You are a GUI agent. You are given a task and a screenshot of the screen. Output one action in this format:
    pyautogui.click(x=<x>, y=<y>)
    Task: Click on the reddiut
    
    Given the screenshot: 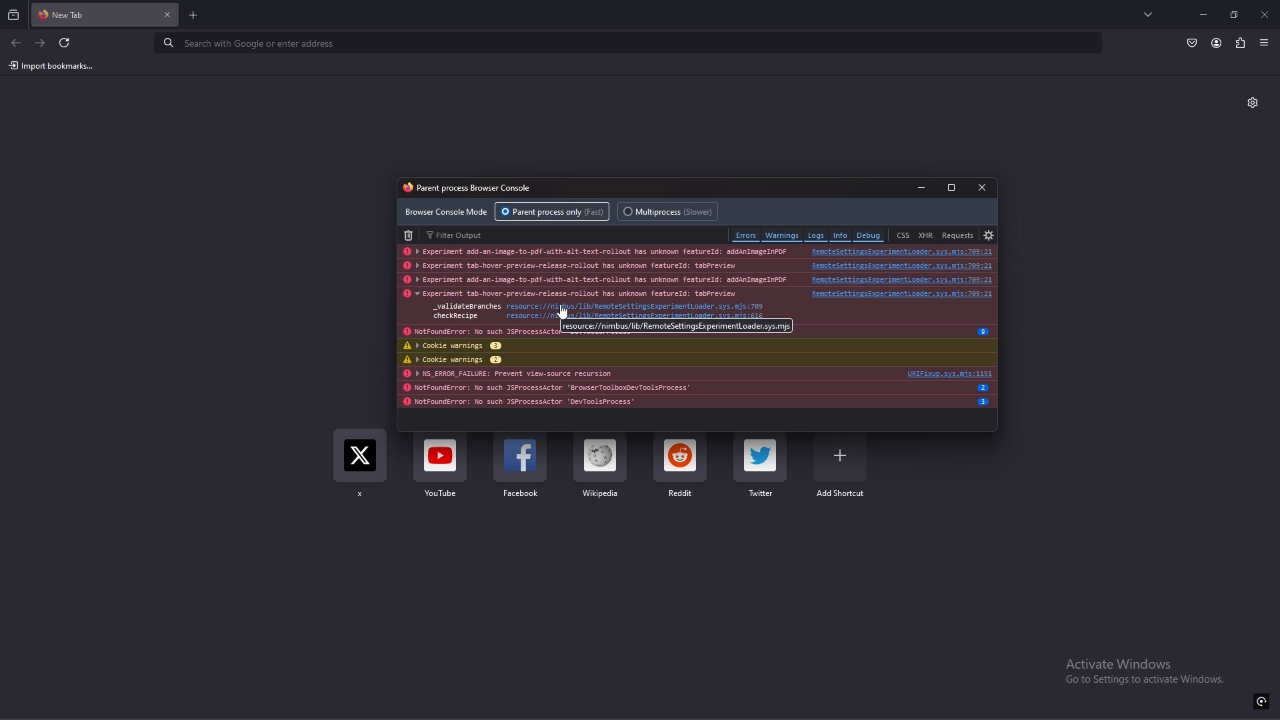 What is the action you would take?
    pyautogui.click(x=681, y=470)
    